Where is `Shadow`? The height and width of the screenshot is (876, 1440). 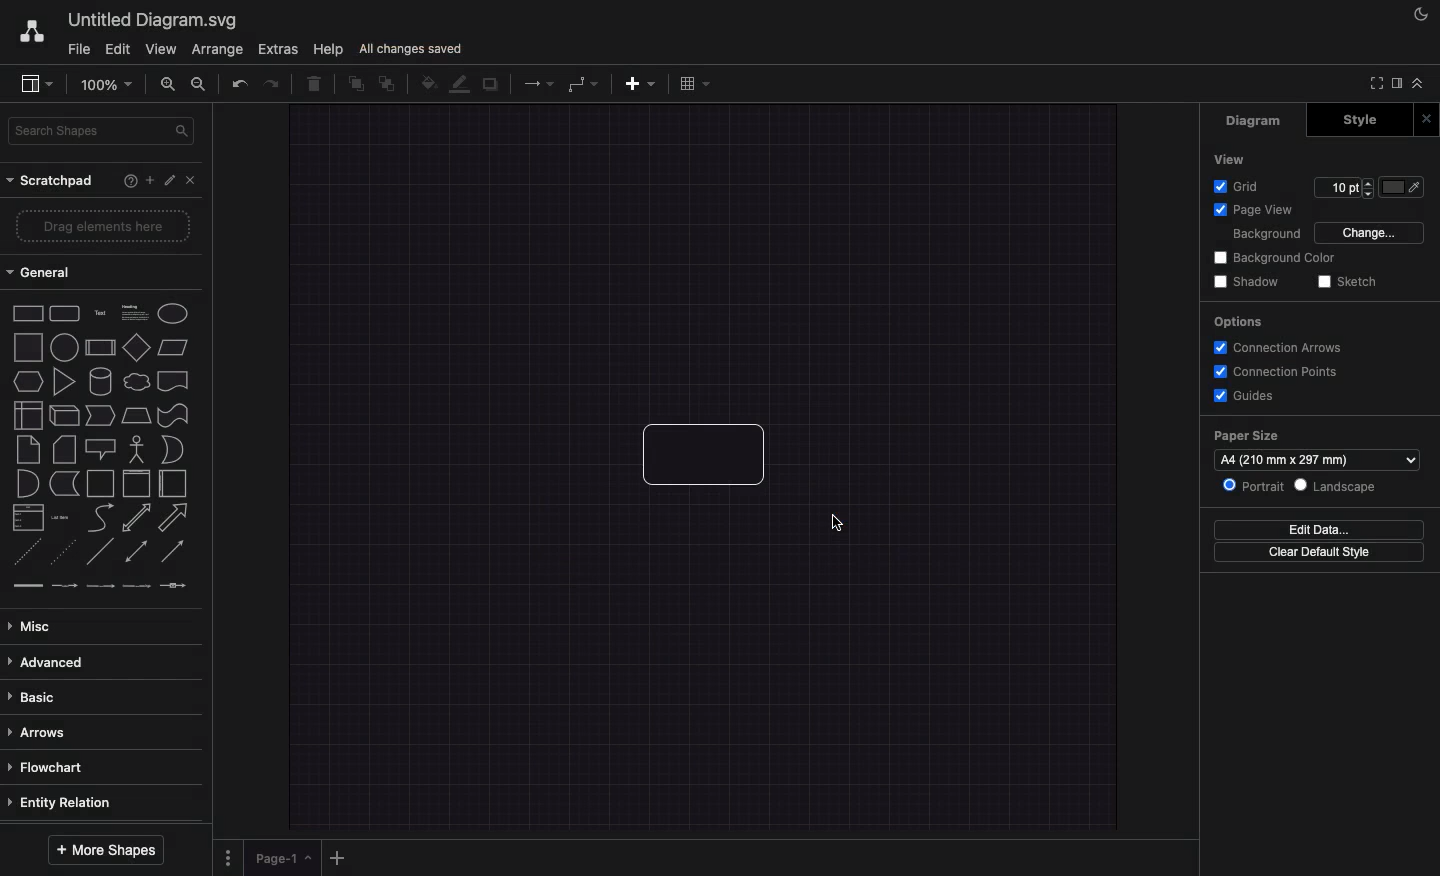
Shadow is located at coordinates (1244, 283).